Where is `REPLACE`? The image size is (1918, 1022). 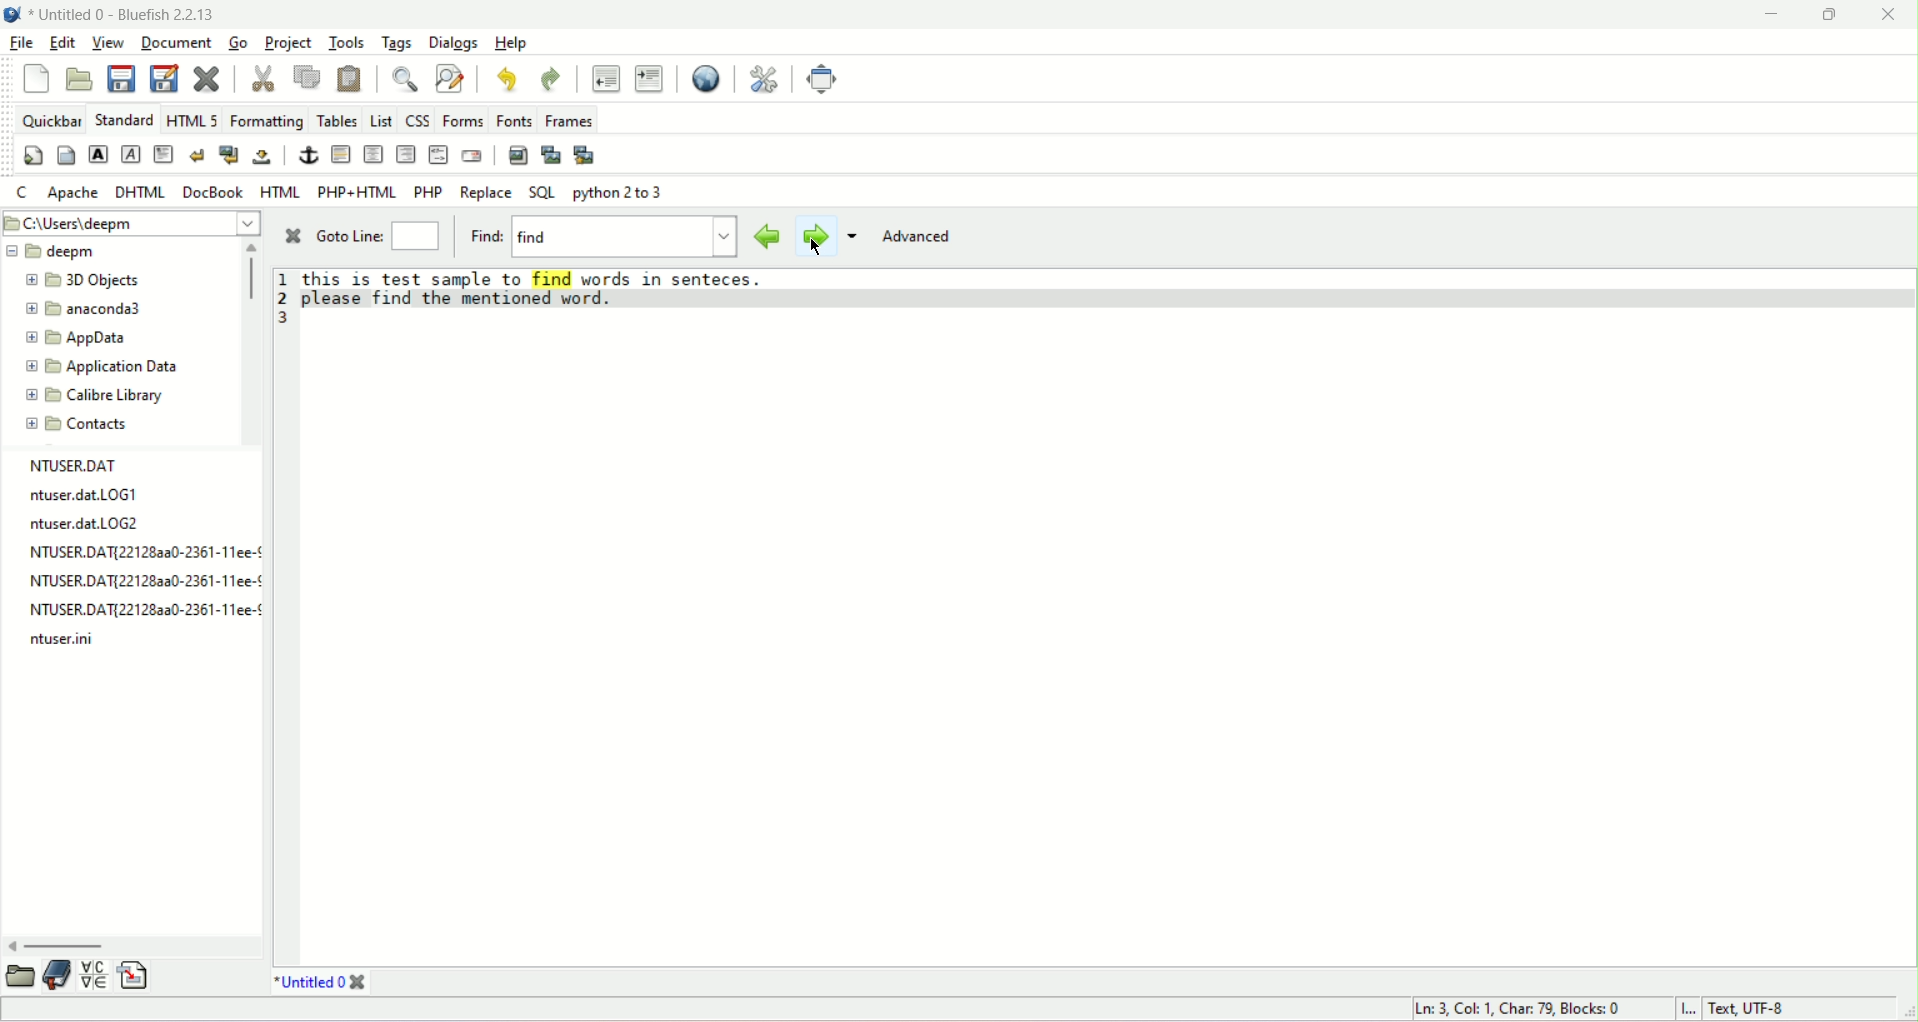
REPLACE is located at coordinates (486, 193).